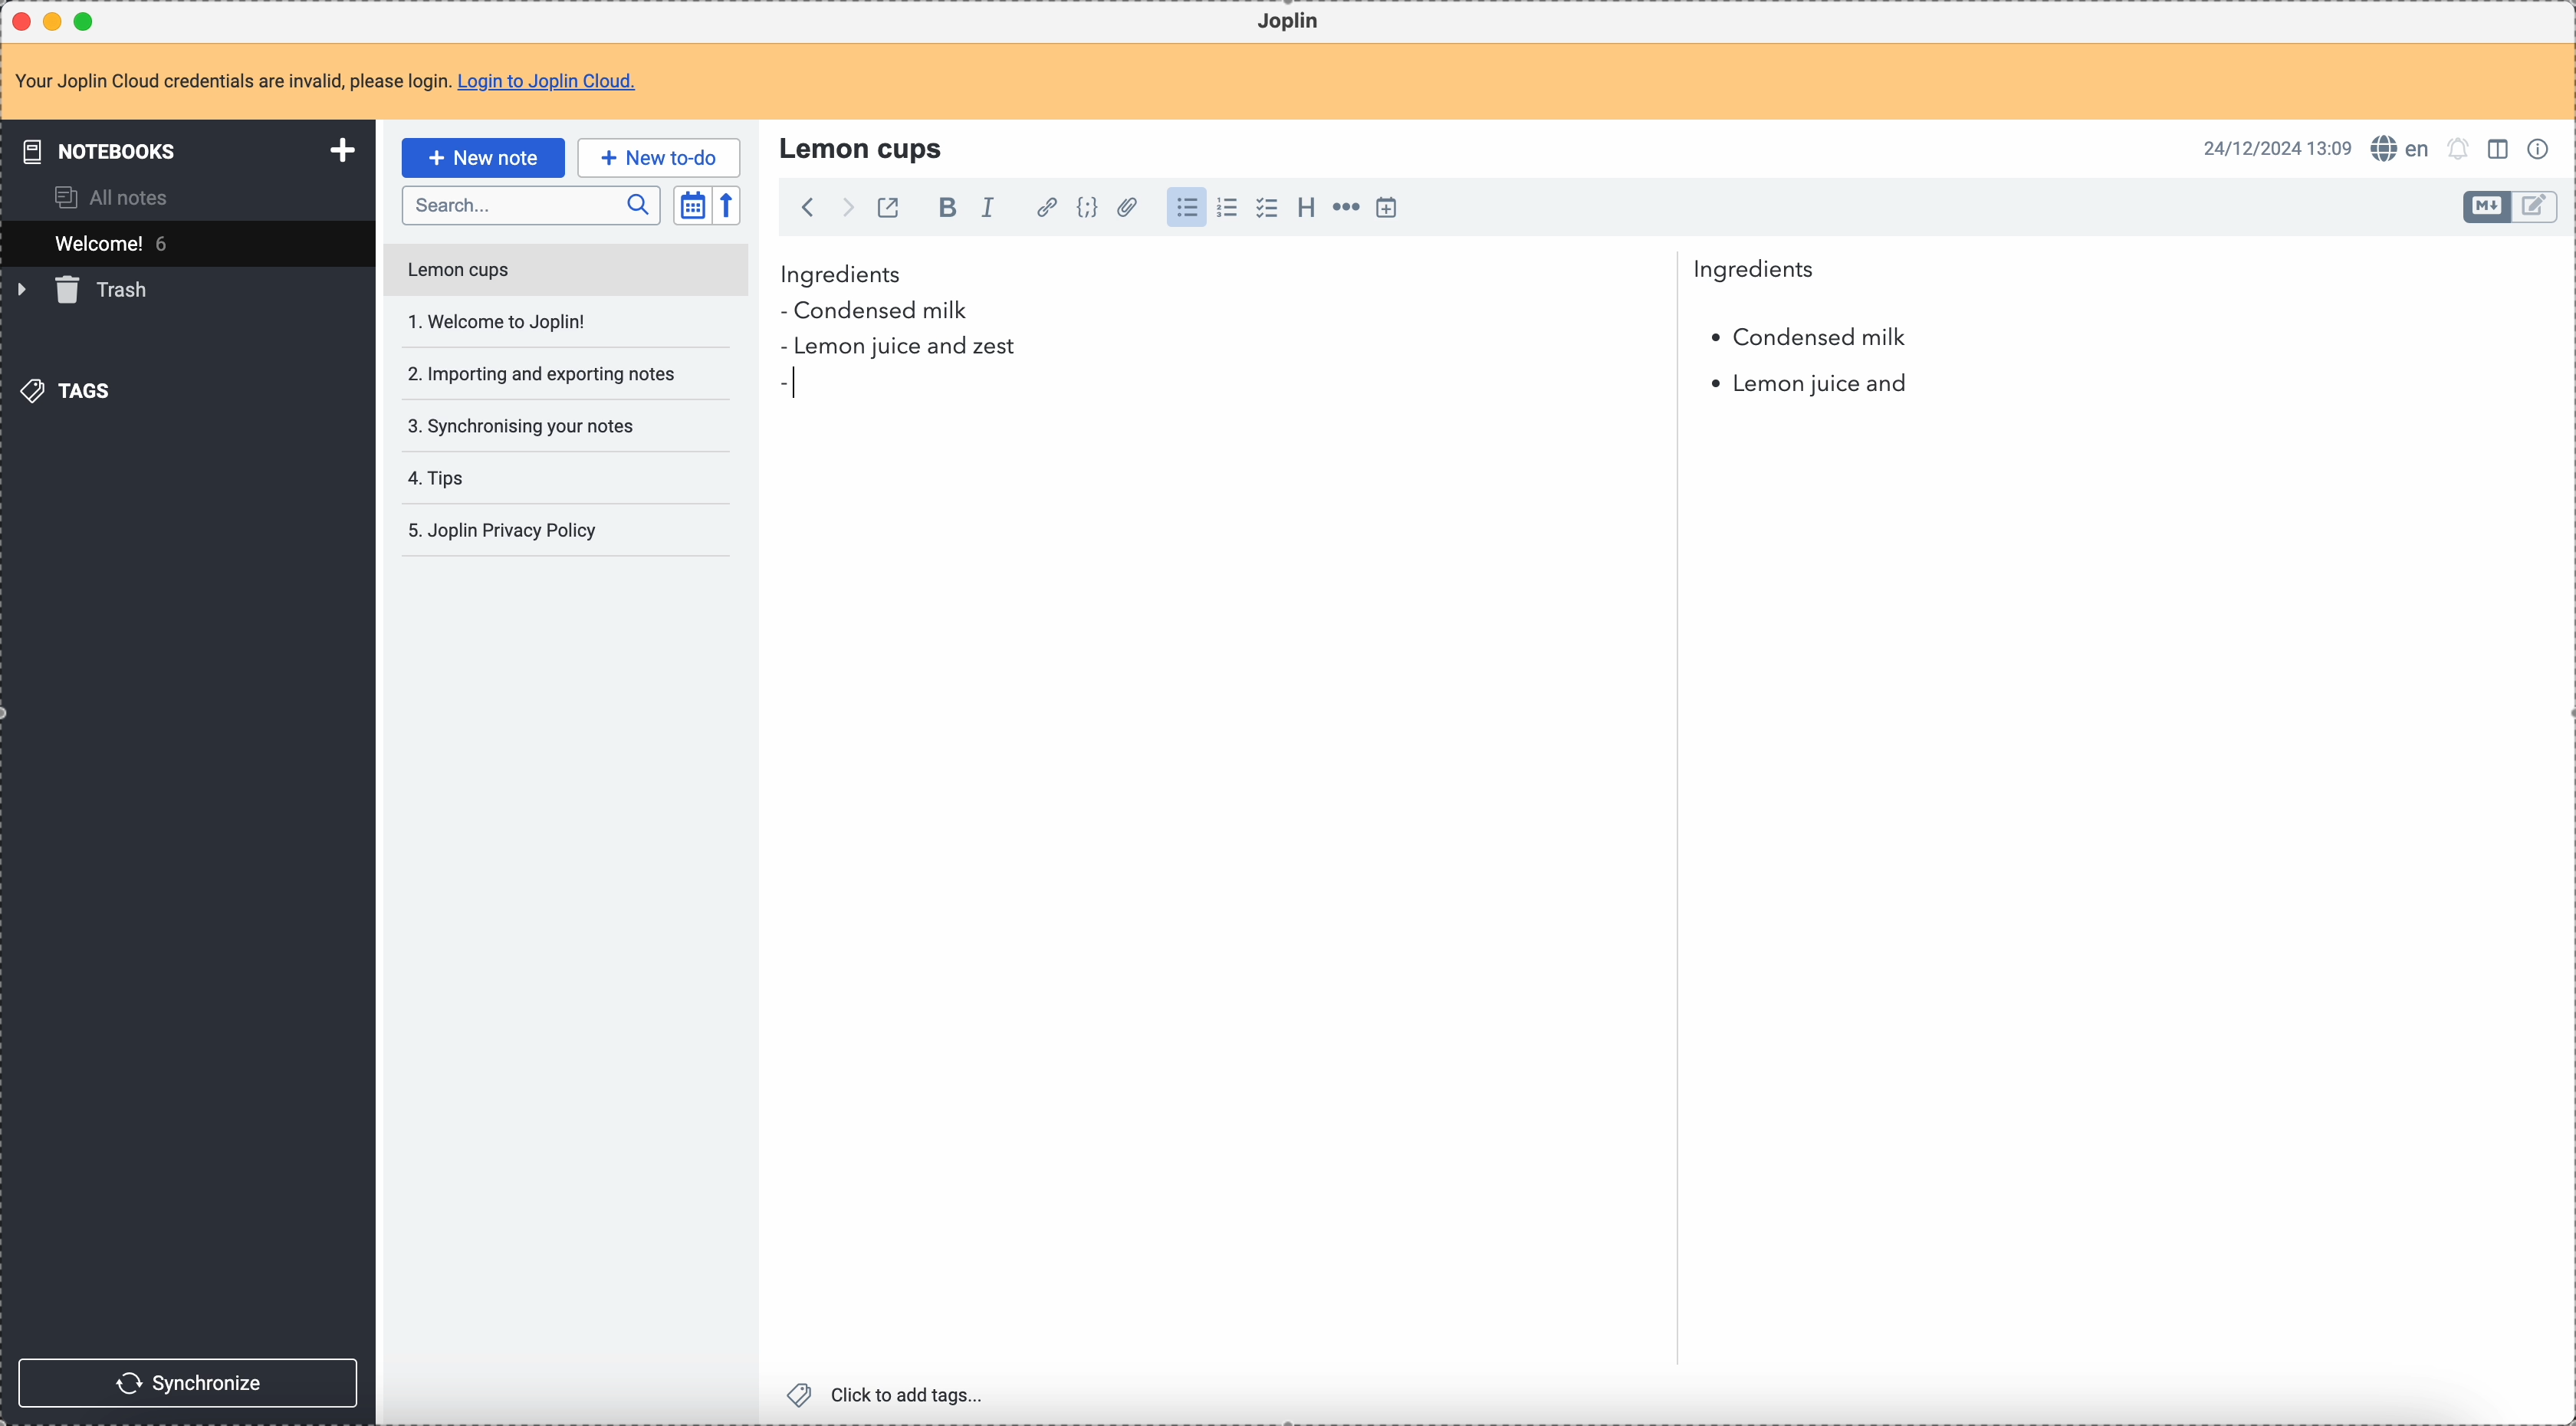 Image resolution: width=2576 pixels, height=1426 pixels. Describe the element at coordinates (2406, 148) in the screenshot. I see `spell checker` at that location.